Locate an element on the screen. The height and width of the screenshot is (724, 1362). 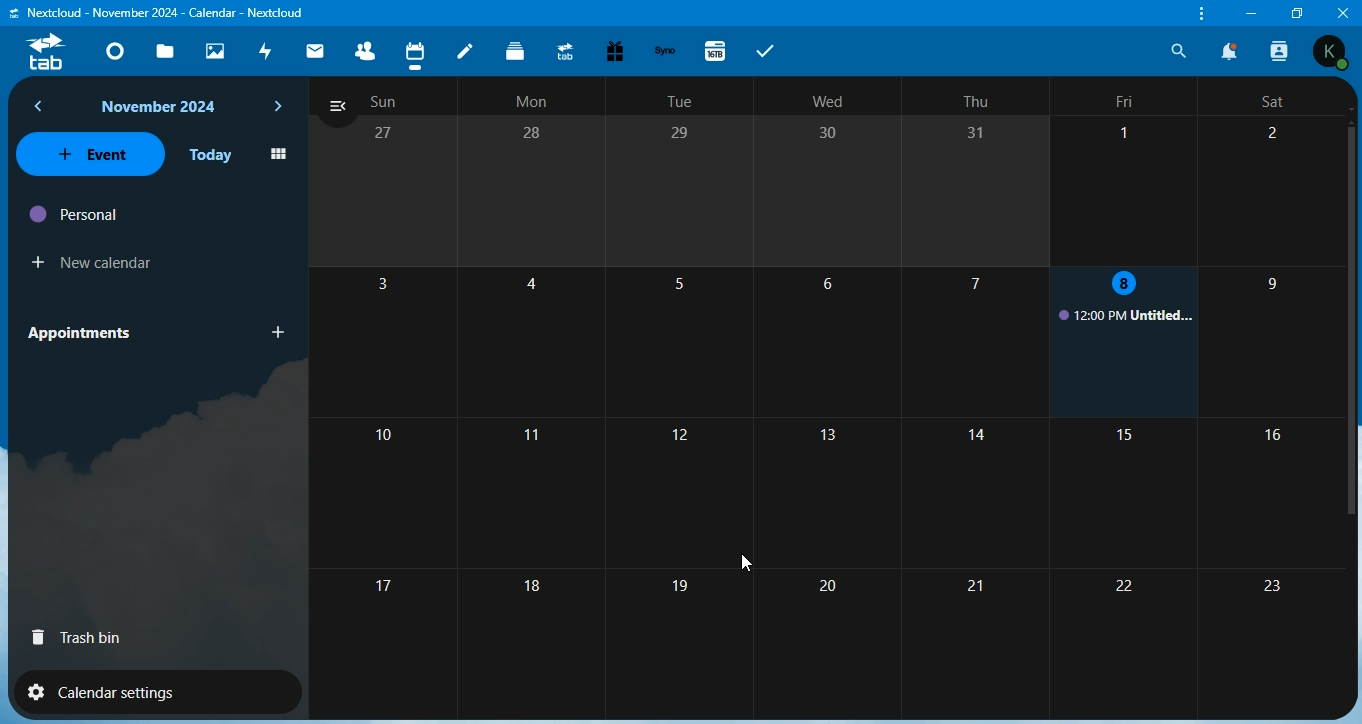
tabs is located at coordinates (767, 50).